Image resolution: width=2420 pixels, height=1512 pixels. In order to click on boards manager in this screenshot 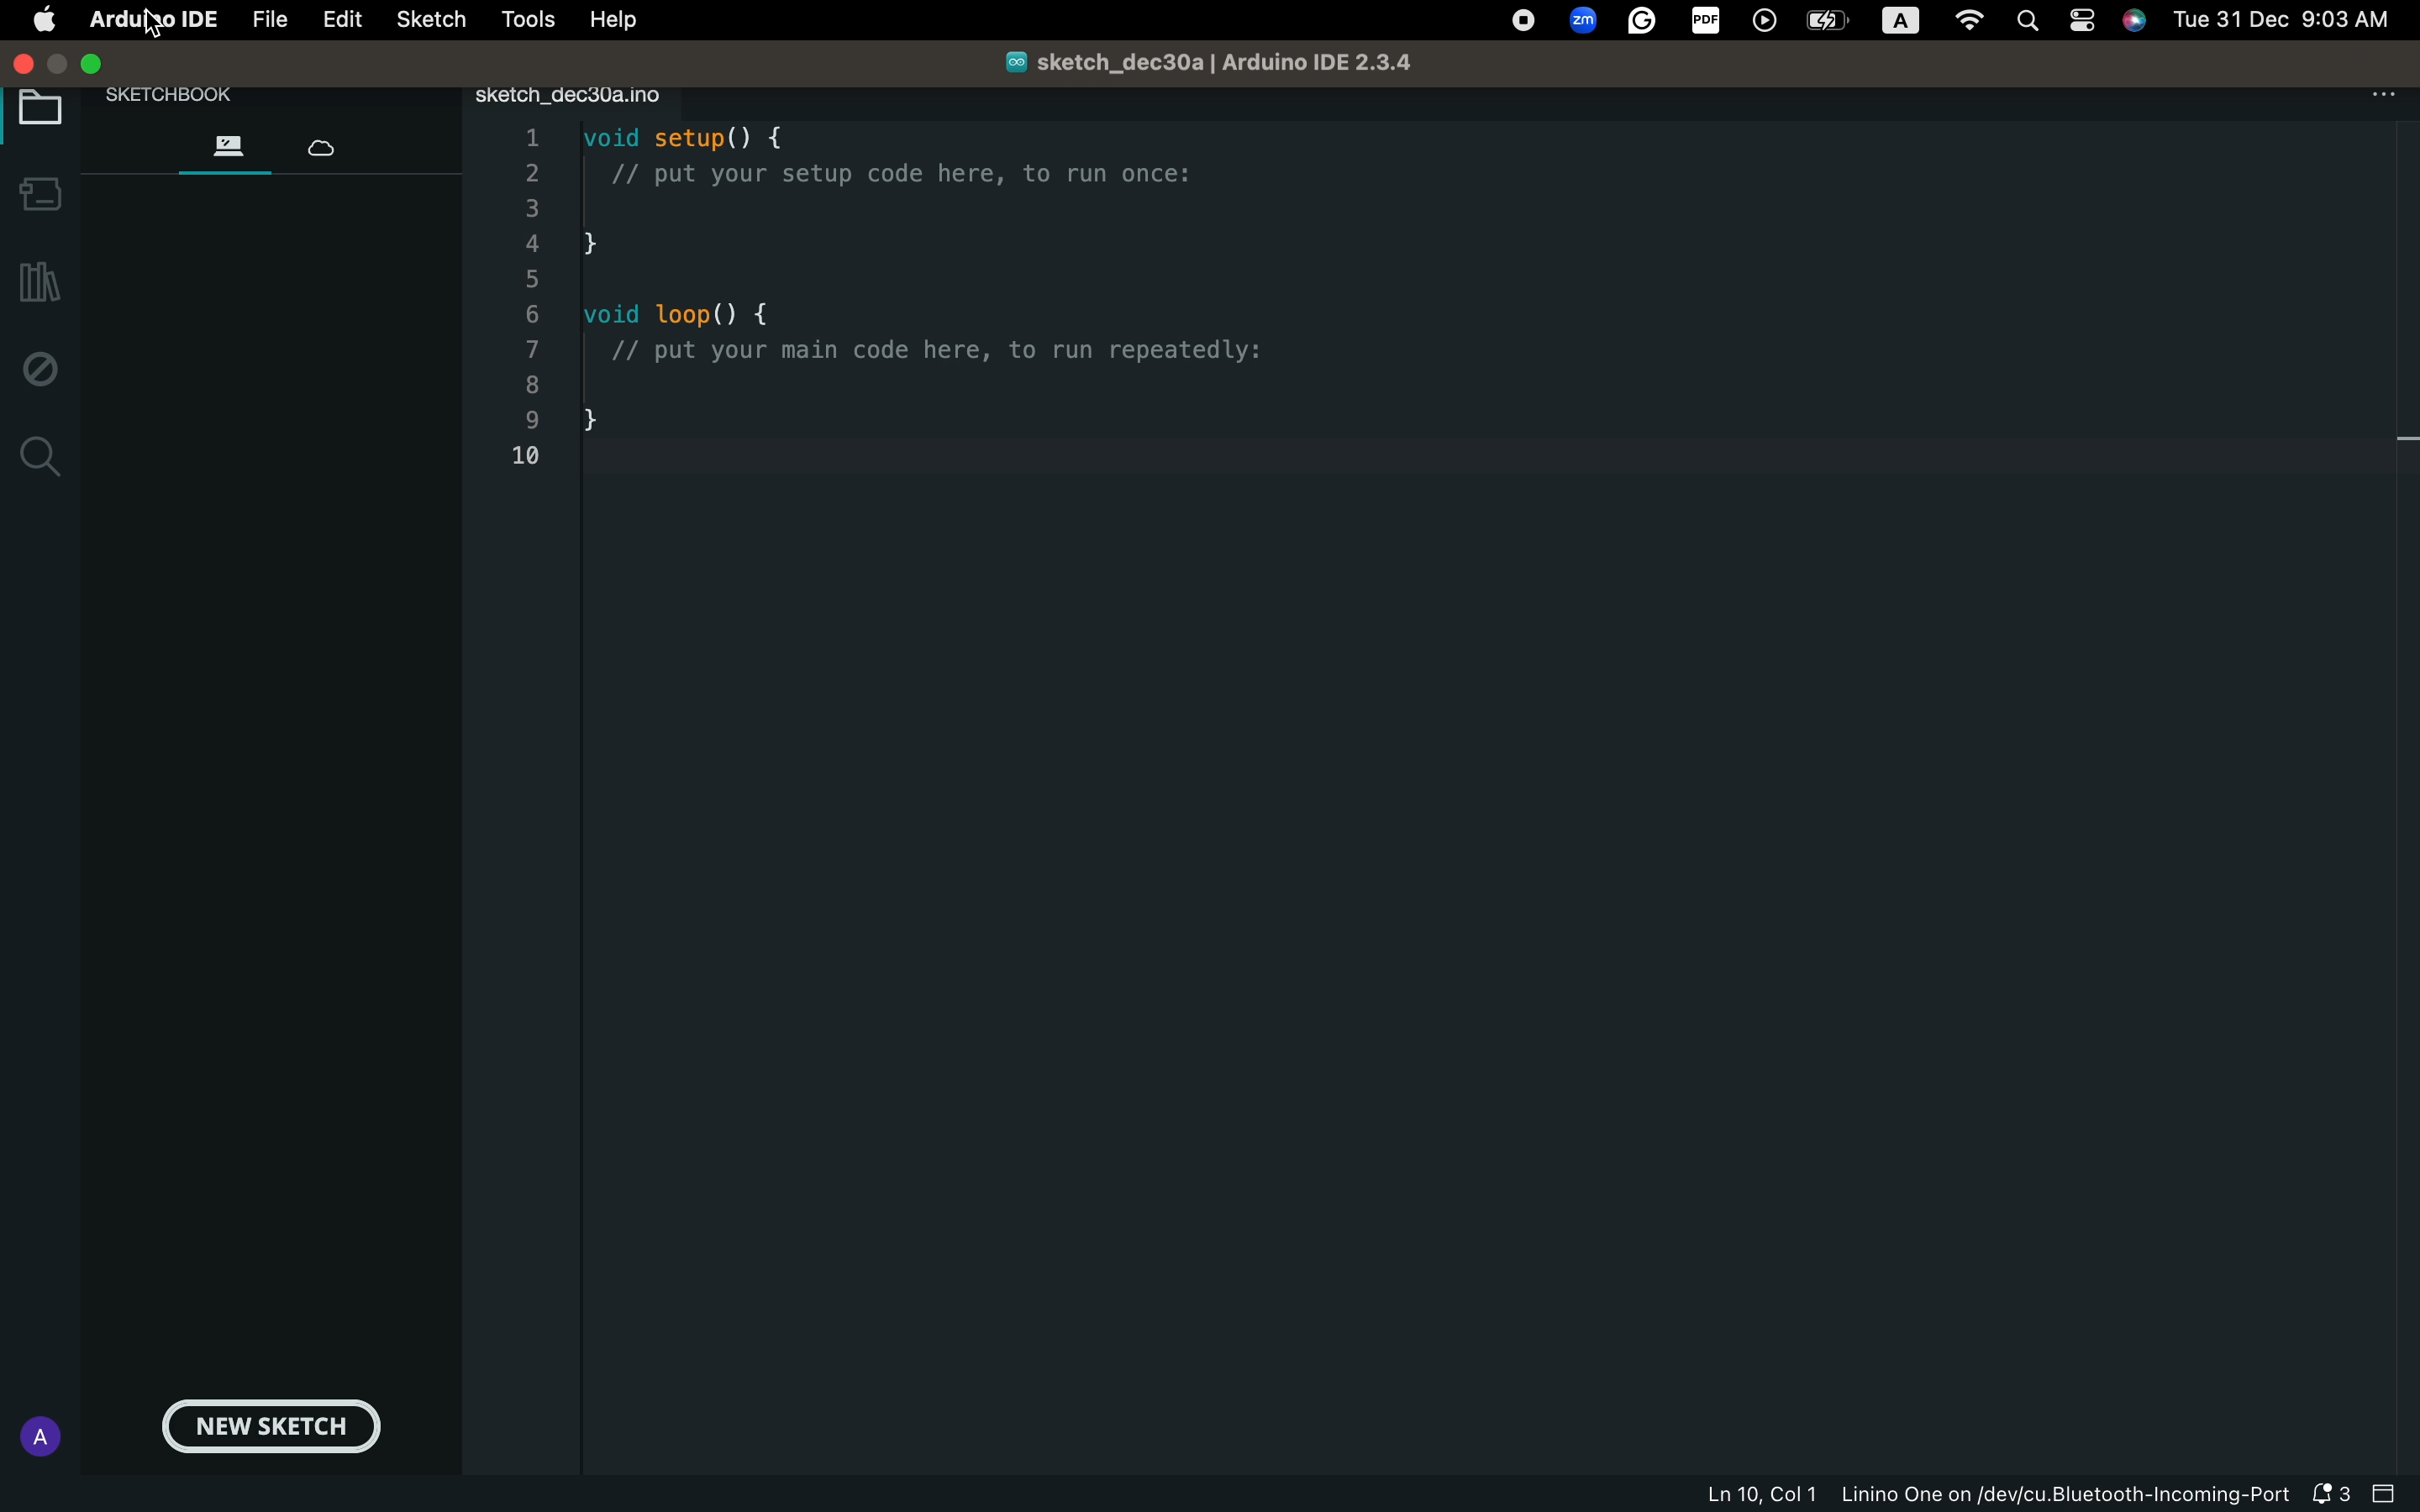, I will do `click(37, 197)`.